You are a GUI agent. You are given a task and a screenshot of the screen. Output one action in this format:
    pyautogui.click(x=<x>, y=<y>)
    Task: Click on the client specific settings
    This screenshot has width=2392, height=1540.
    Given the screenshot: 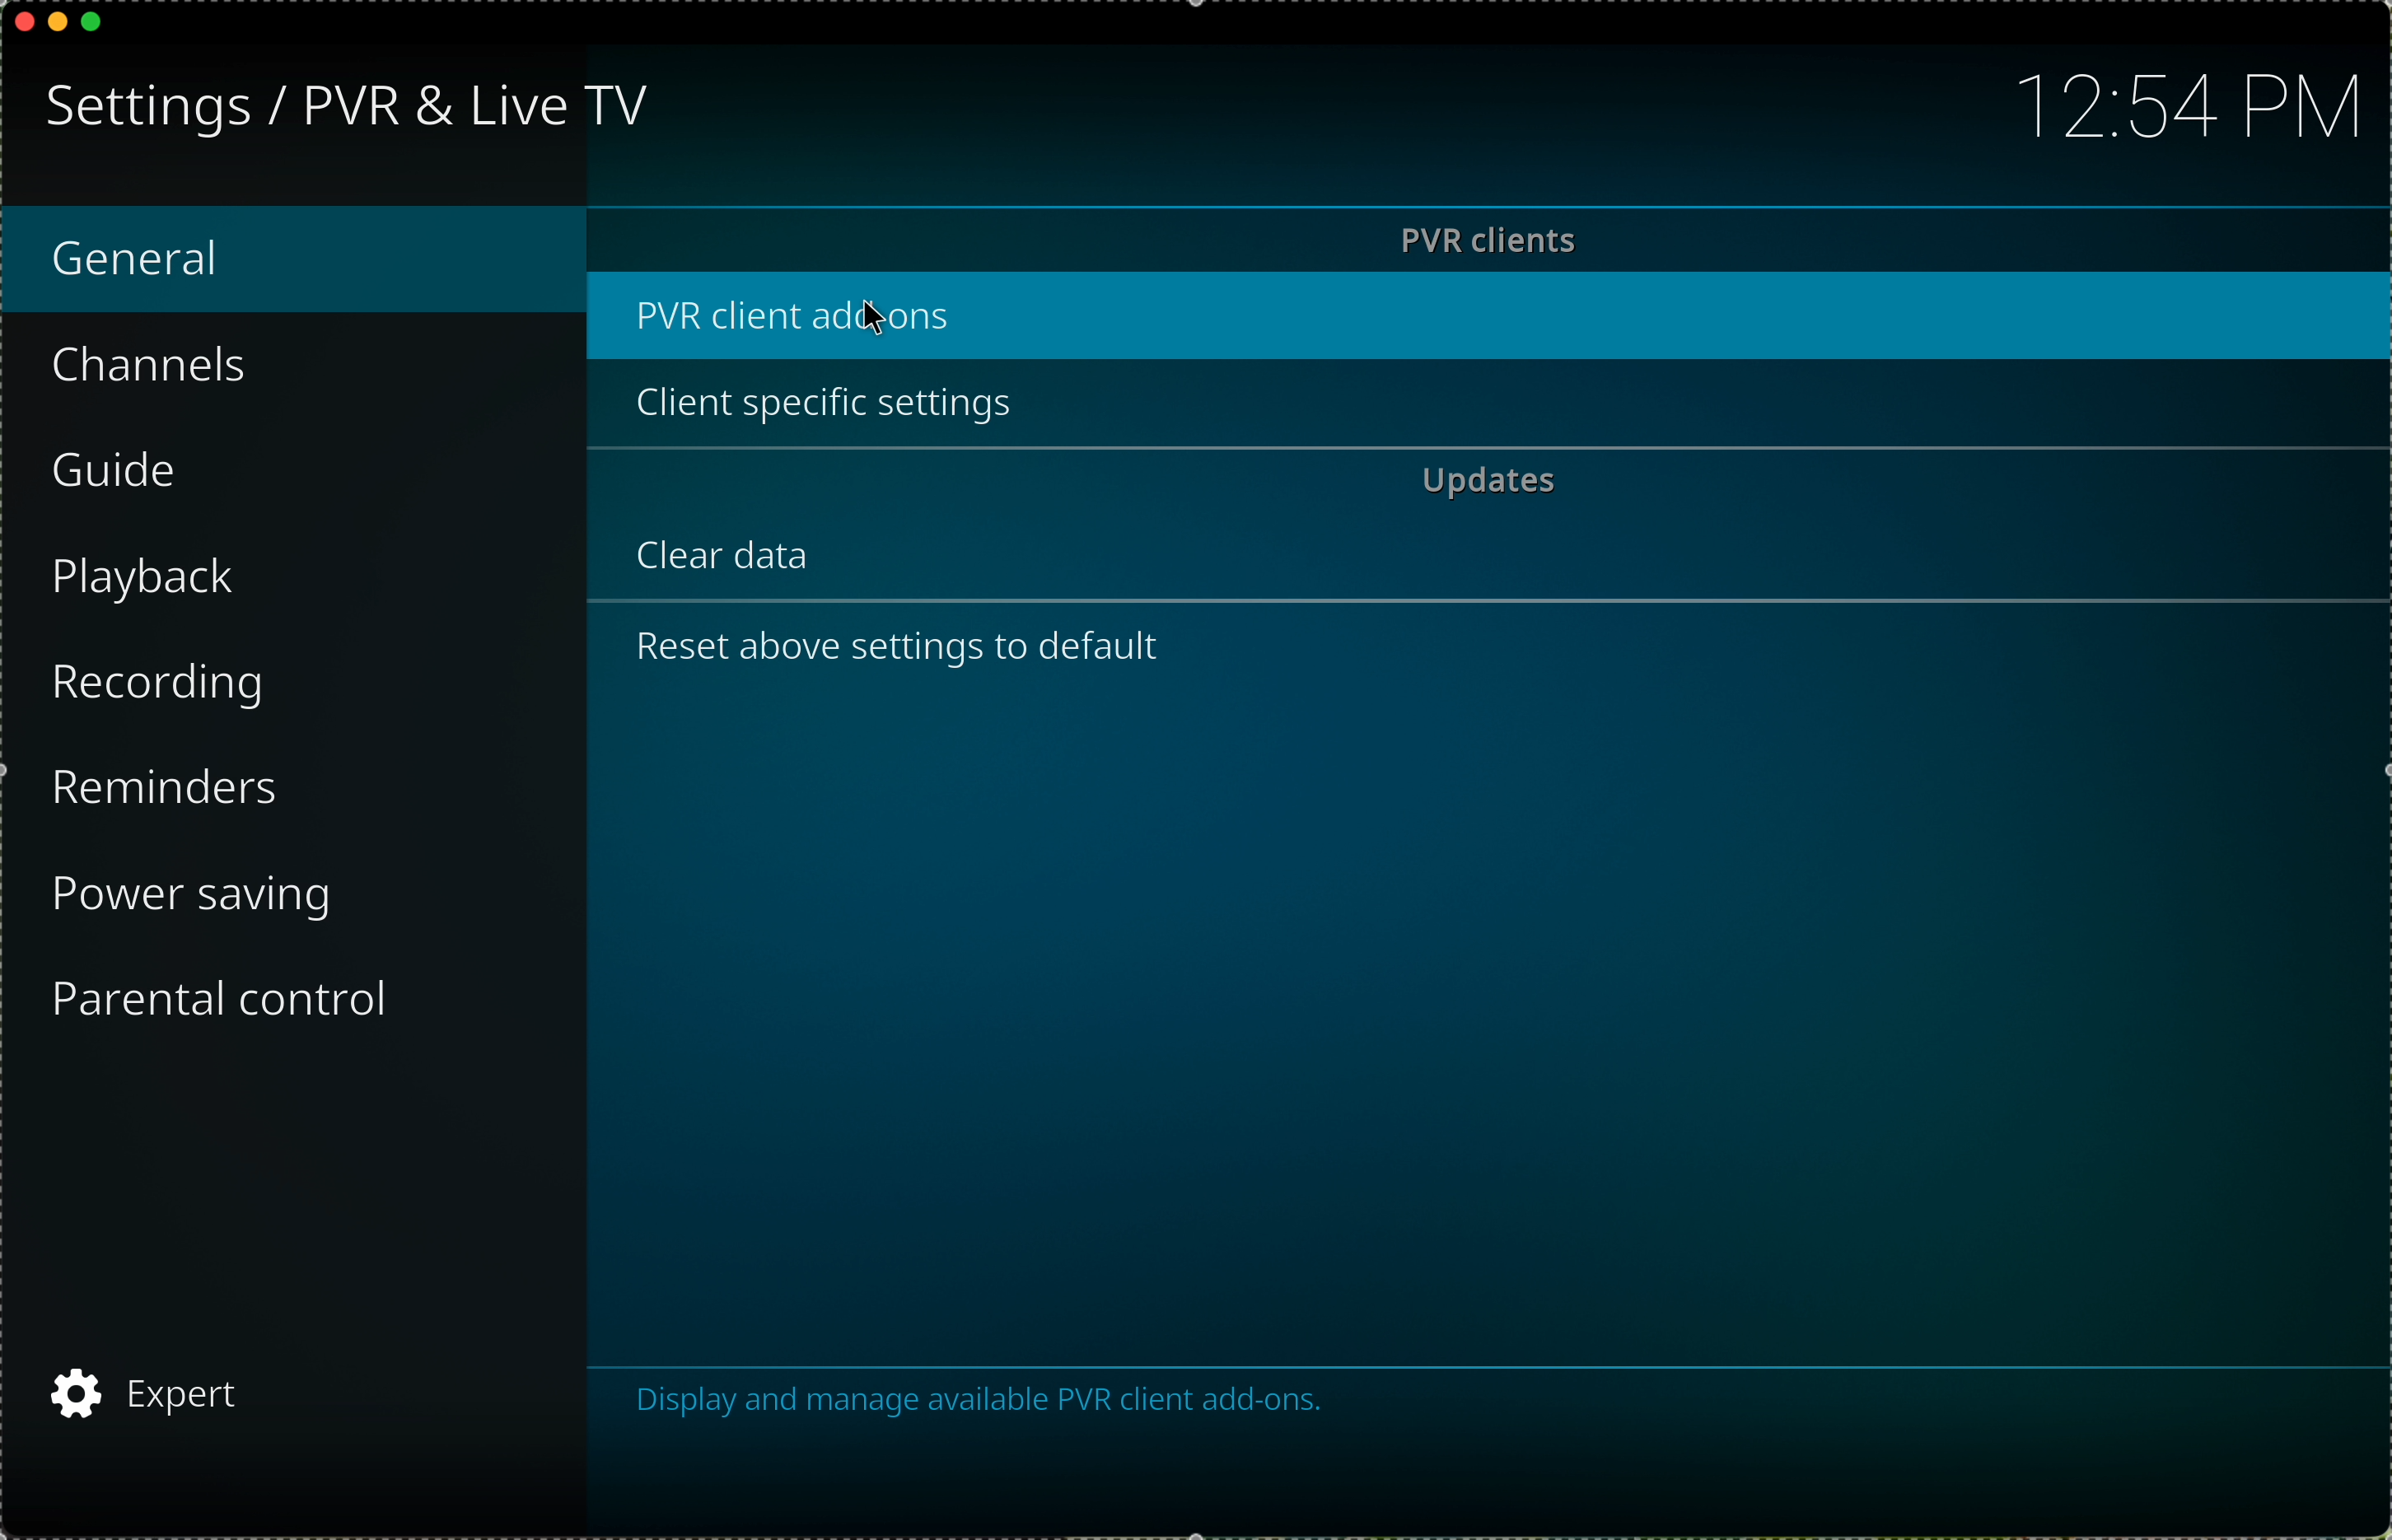 What is the action you would take?
    pyautogui.click(x=825, y=405)
    